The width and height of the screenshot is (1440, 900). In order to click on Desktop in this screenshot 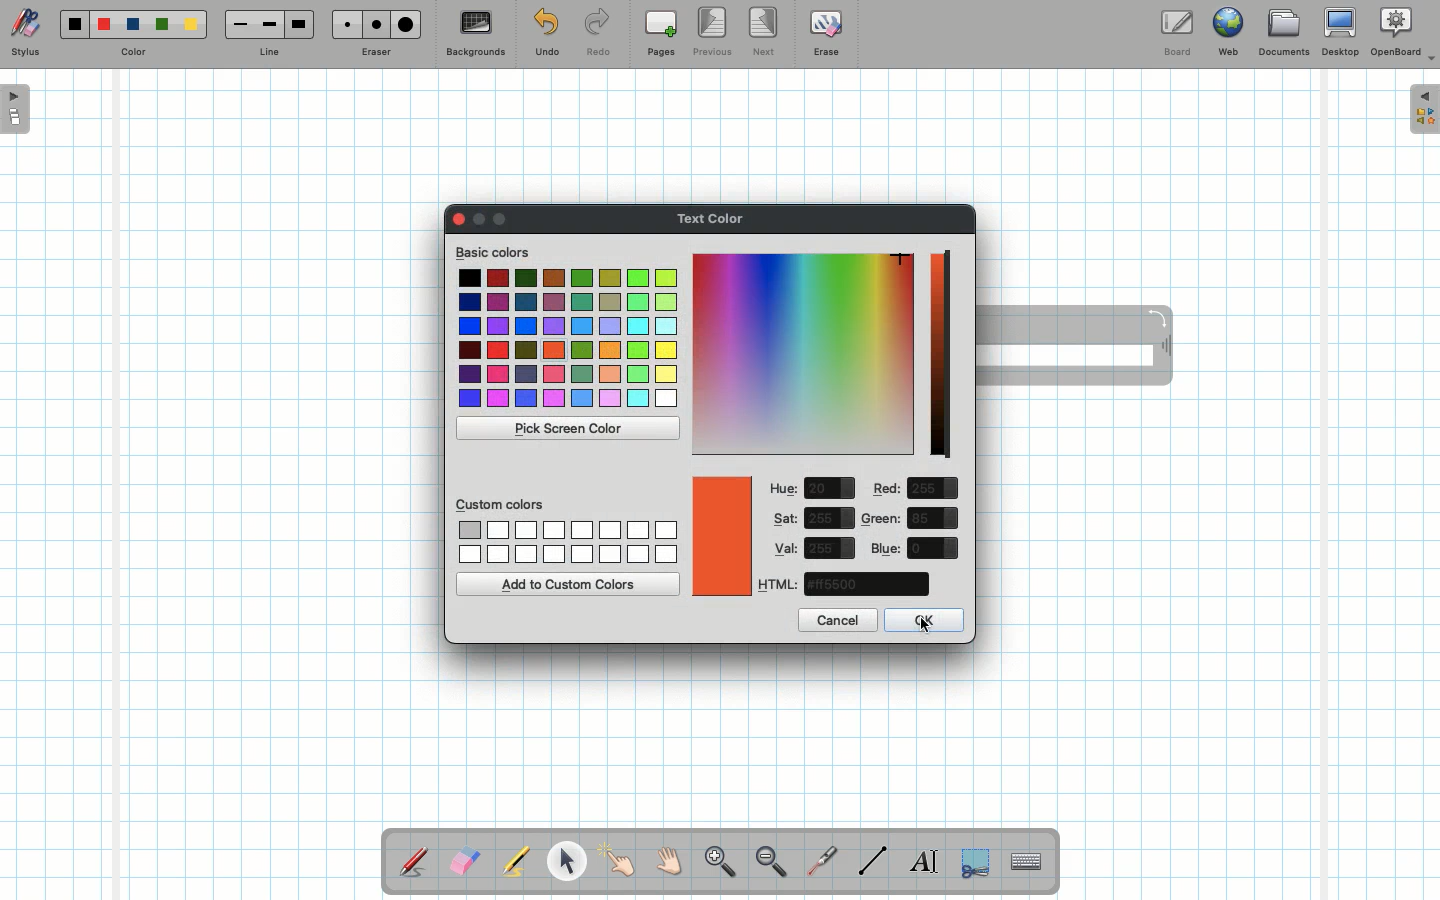, I will do `click(1343, 32)`.